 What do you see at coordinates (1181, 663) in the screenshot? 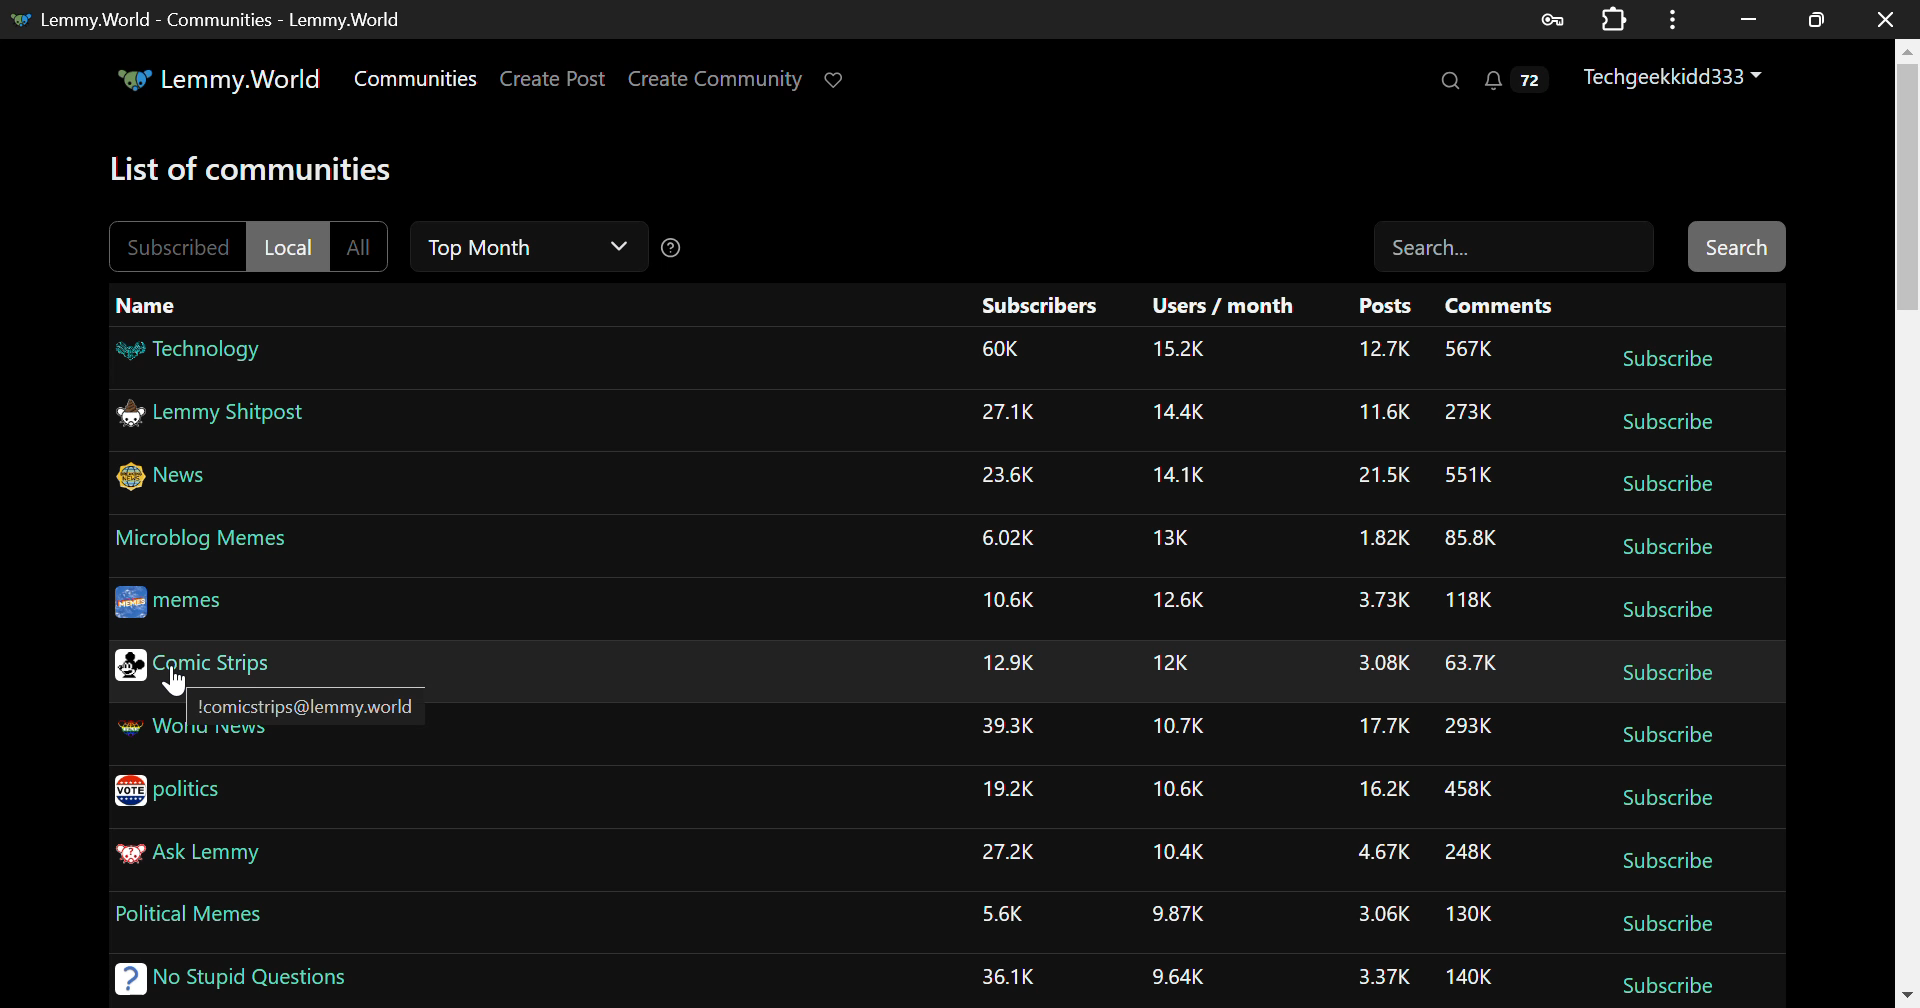
I see `Amount` at bounding box center [1181, 663].